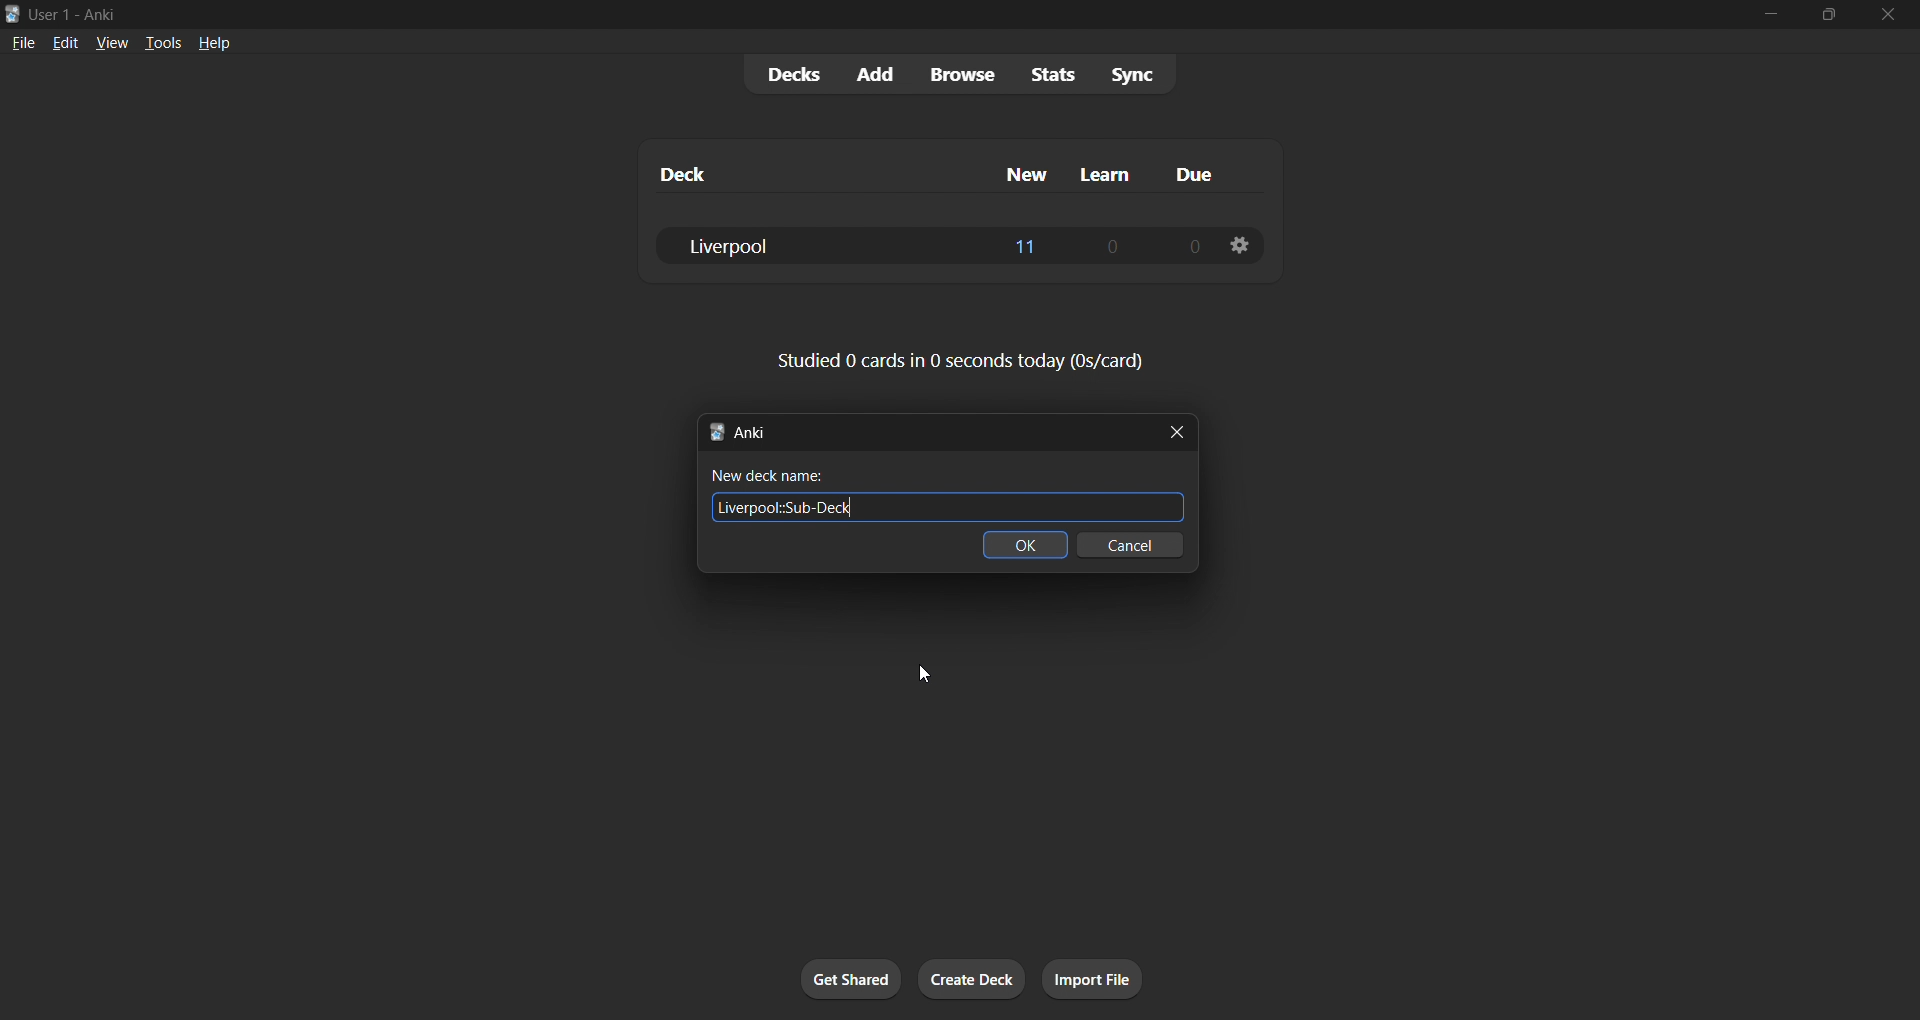  I want to click on get shared, so click(842, 980).